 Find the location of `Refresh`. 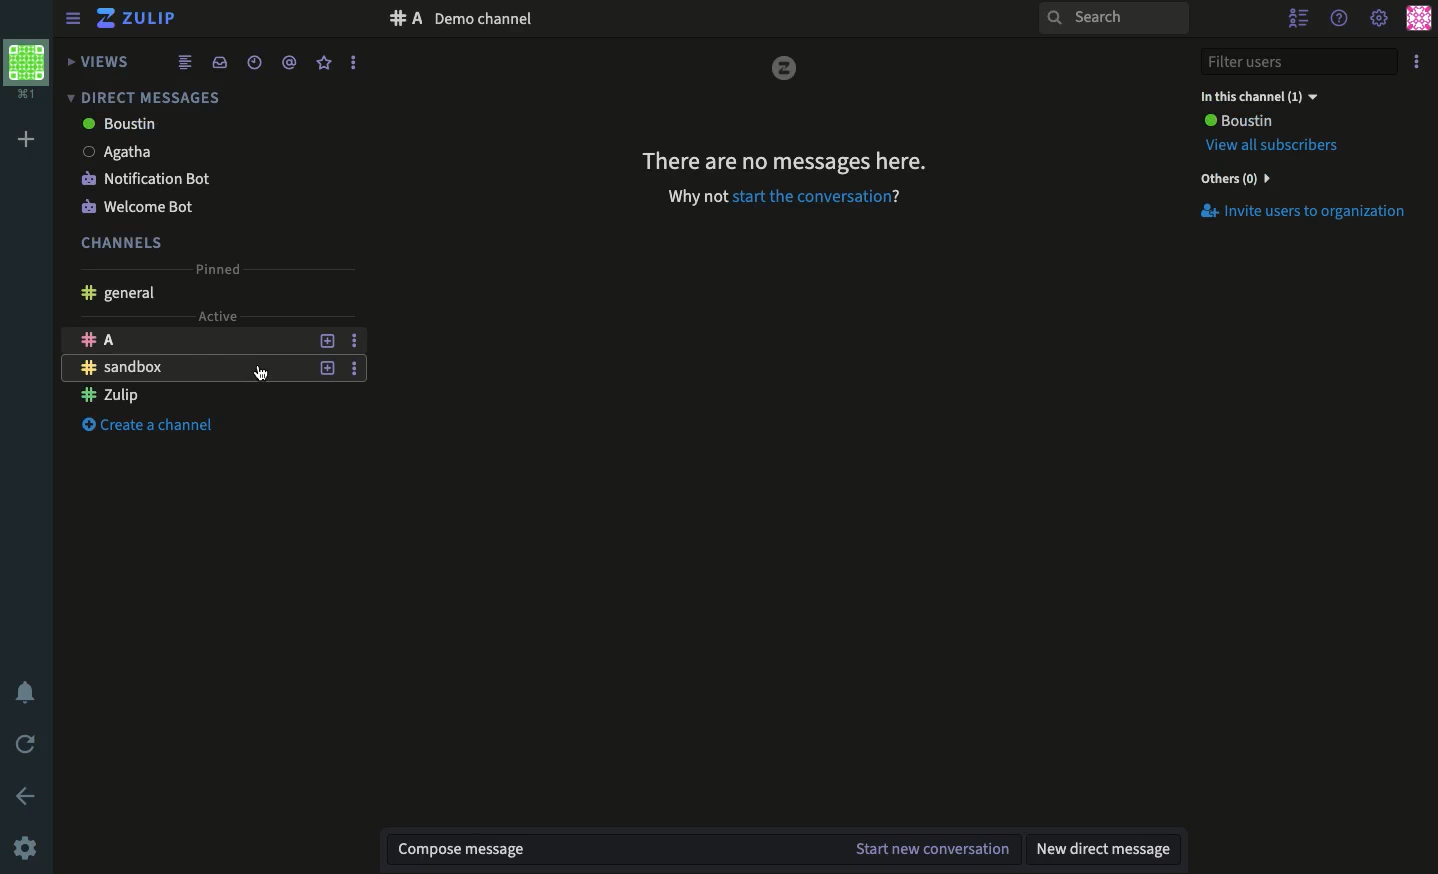

Refresh is located at coordinates (27, 742).